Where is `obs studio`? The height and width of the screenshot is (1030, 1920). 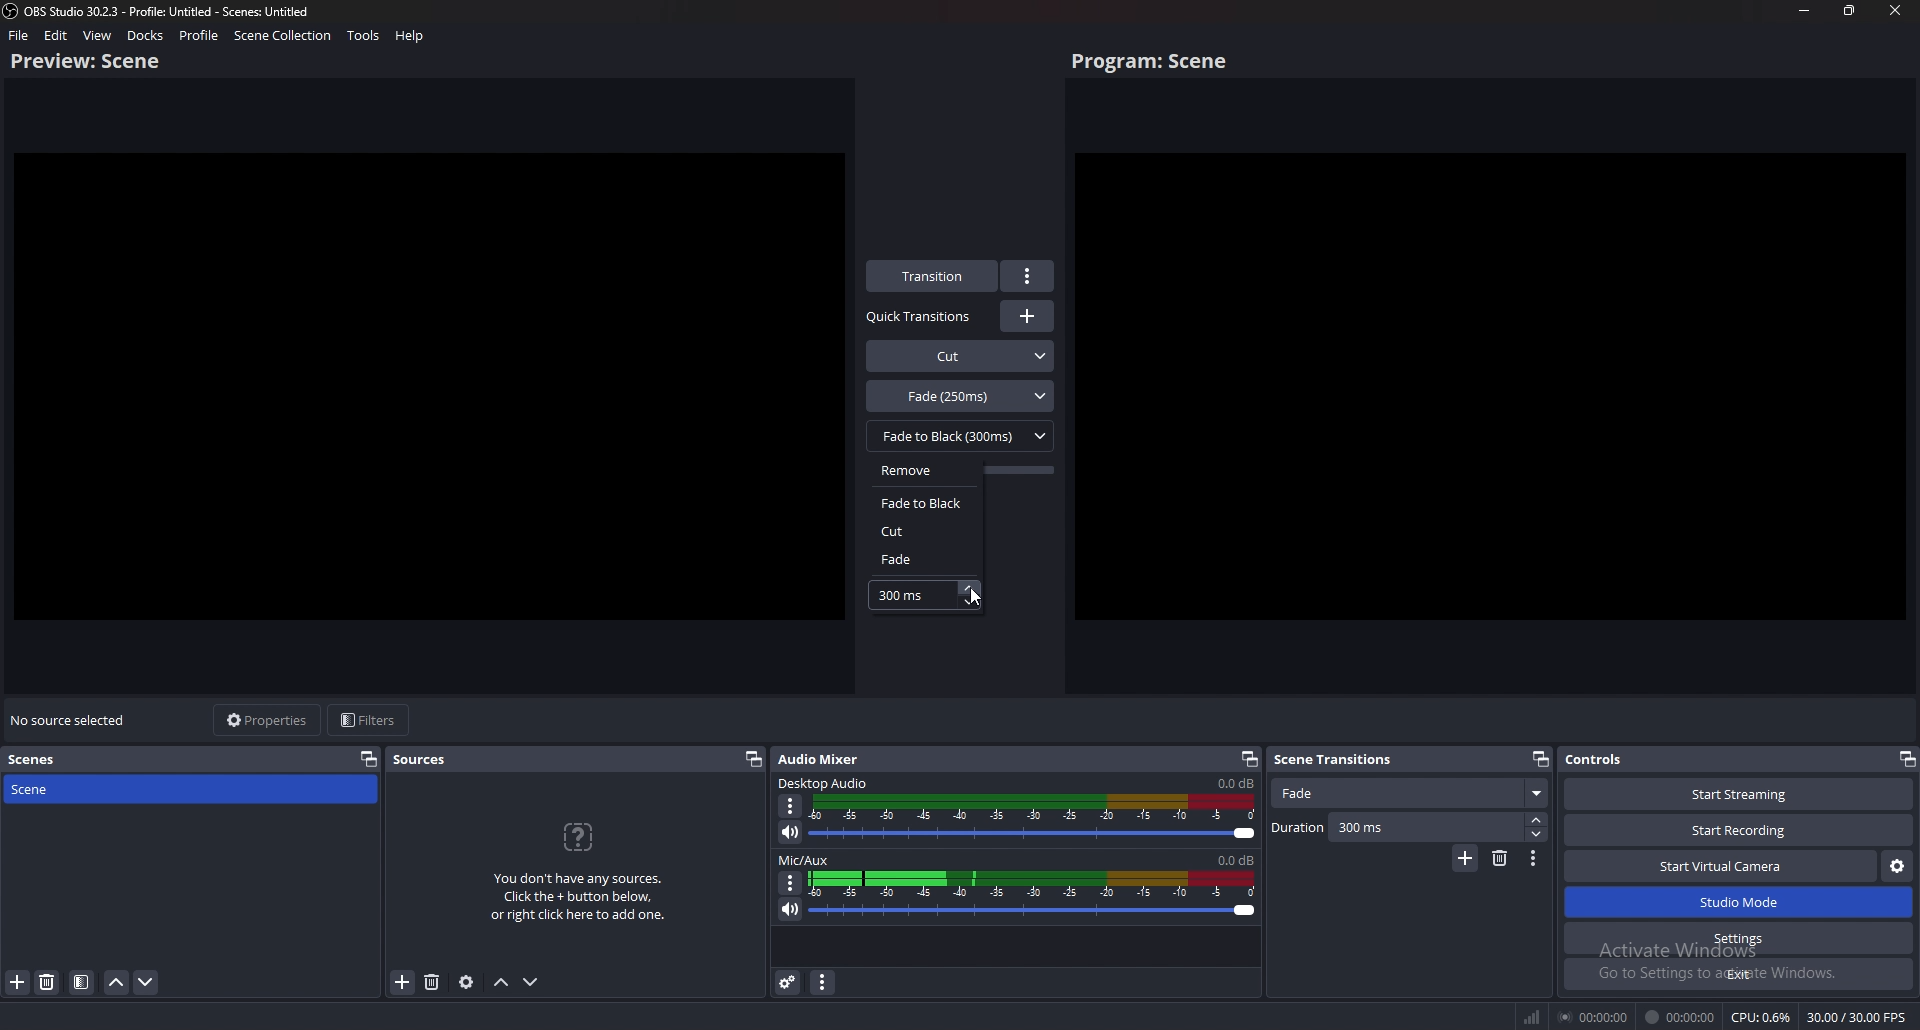
obs studio is located at coordinates (12, 11).